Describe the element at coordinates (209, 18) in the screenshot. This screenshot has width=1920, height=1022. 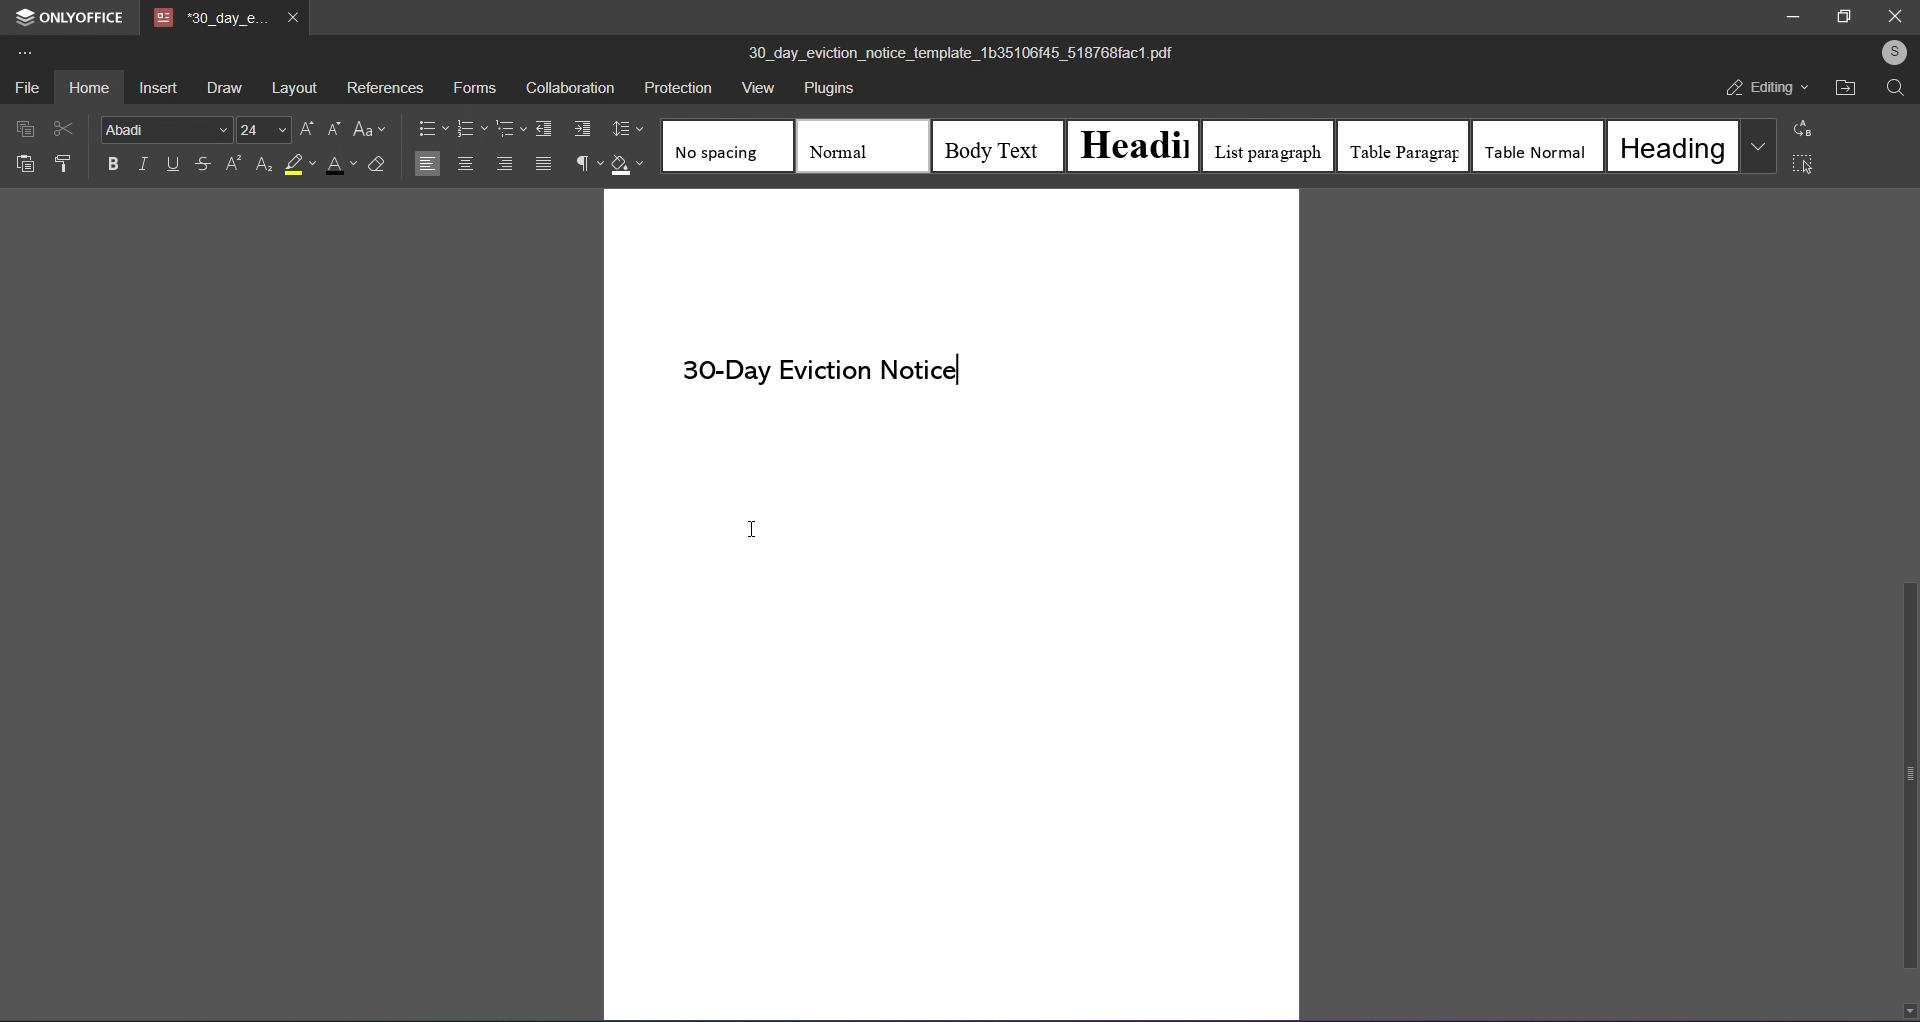
I see `tab name` at that location.